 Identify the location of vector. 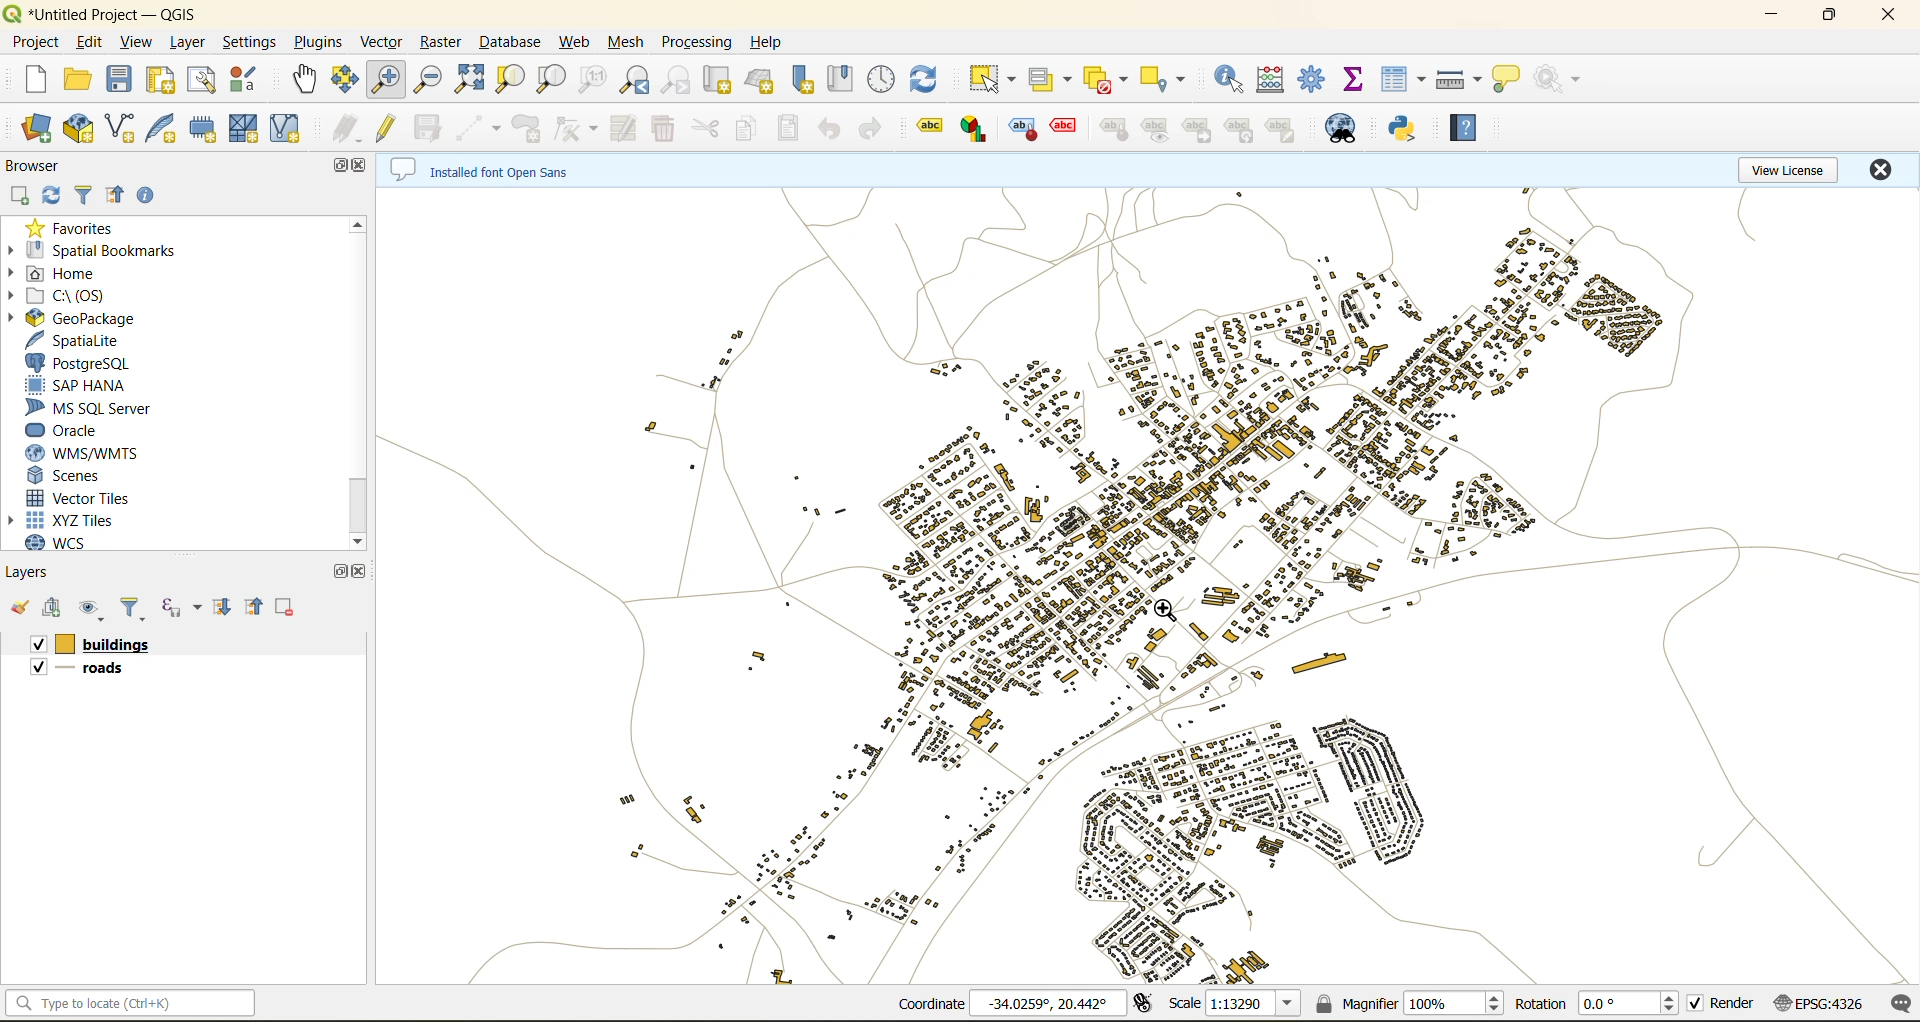
(381, 43).